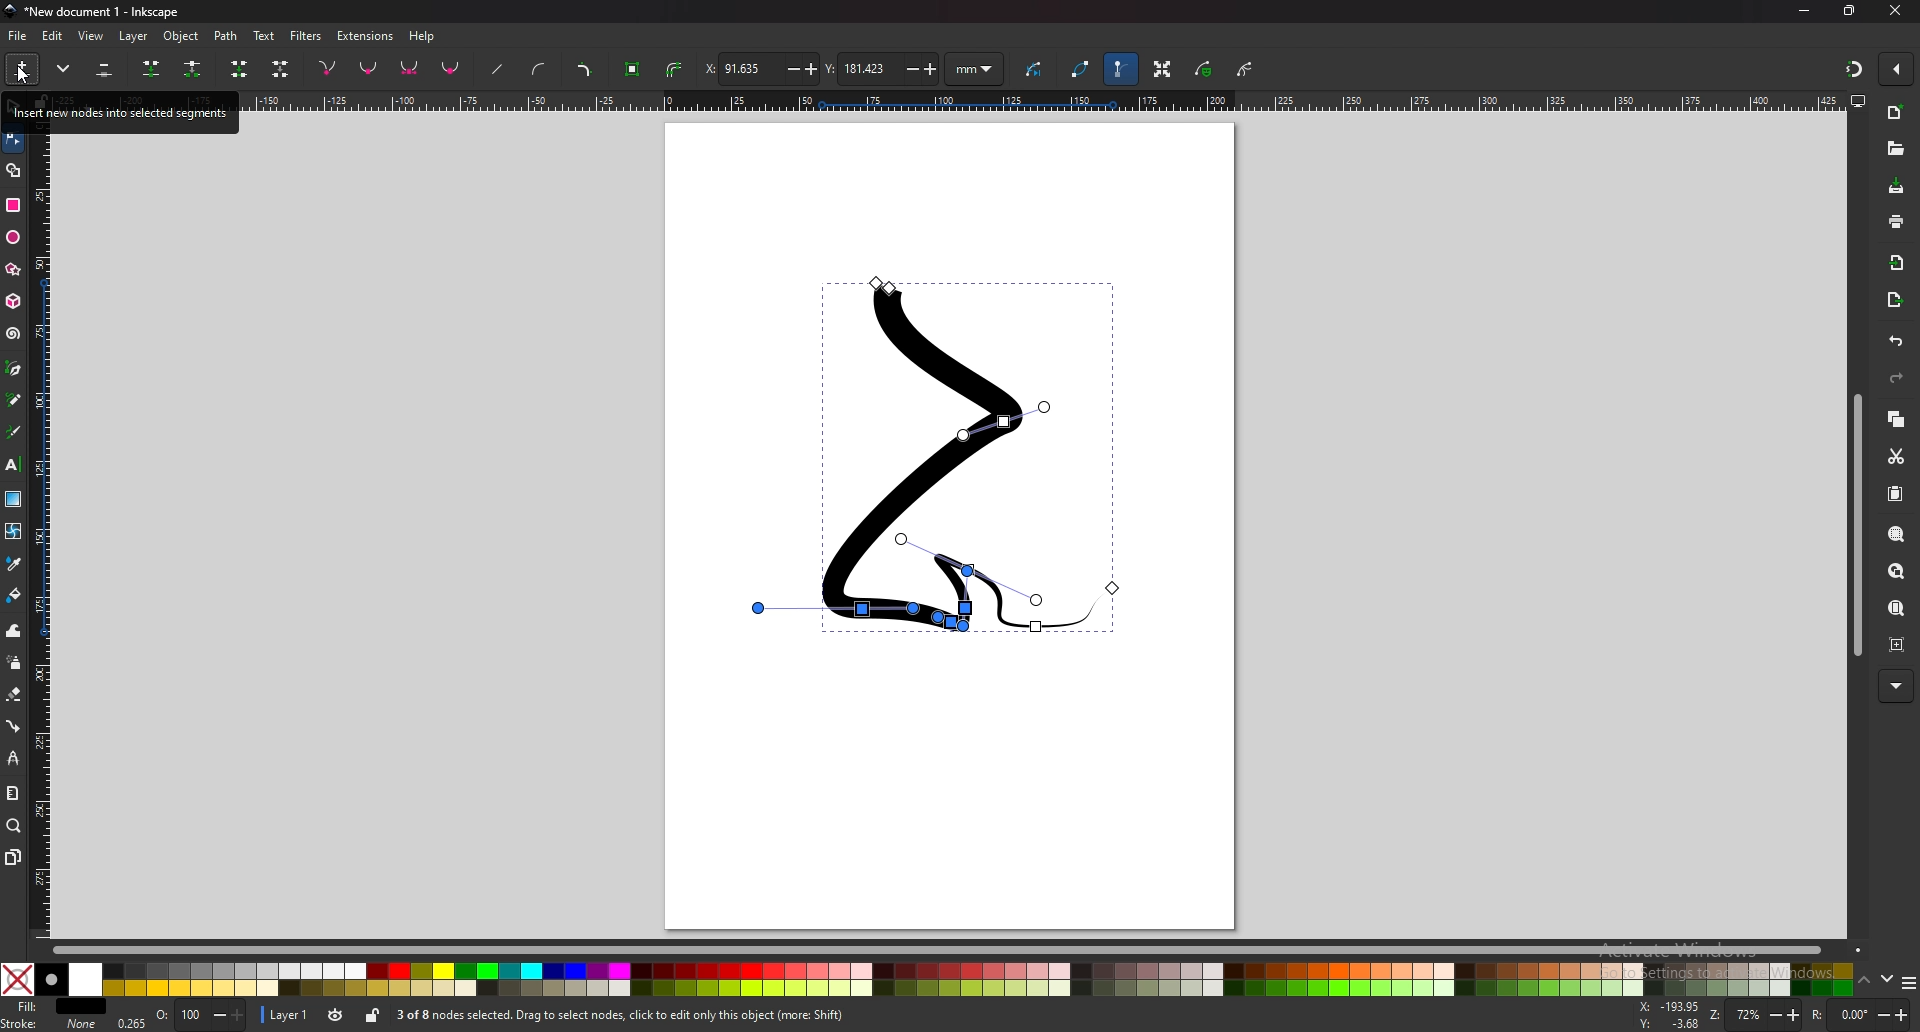 This screenshot has width=1920, height=1032. I want to click on minimize, so click(1805, 11).